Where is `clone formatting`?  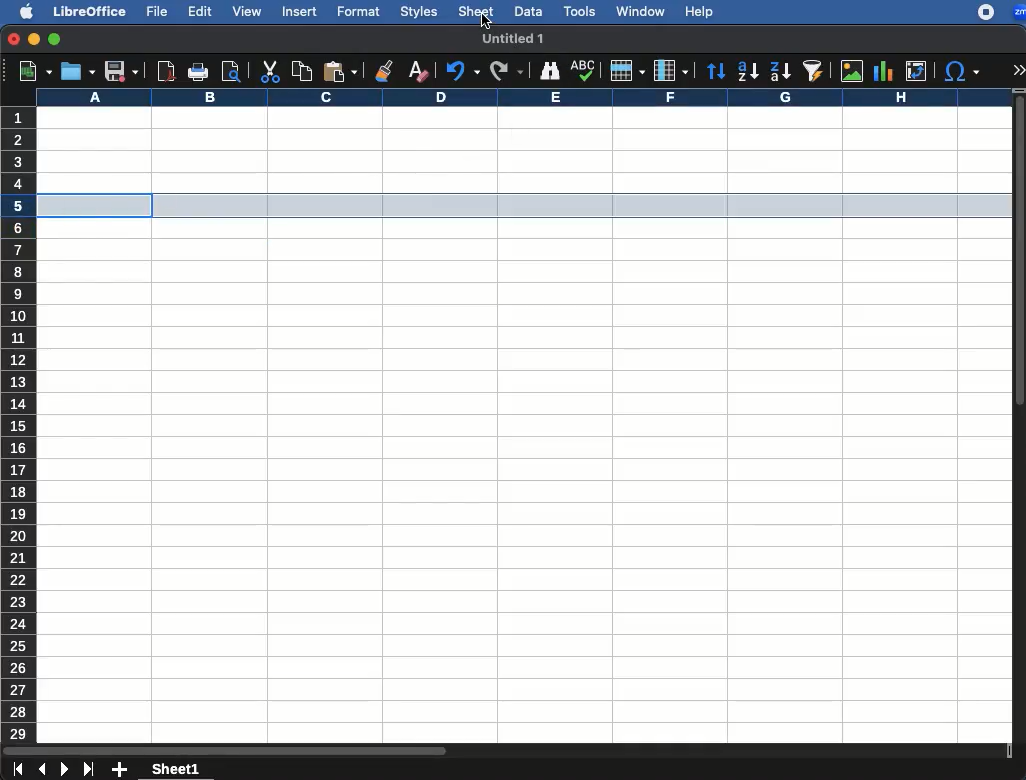
clone formatting is located at coordinates (383, 69).